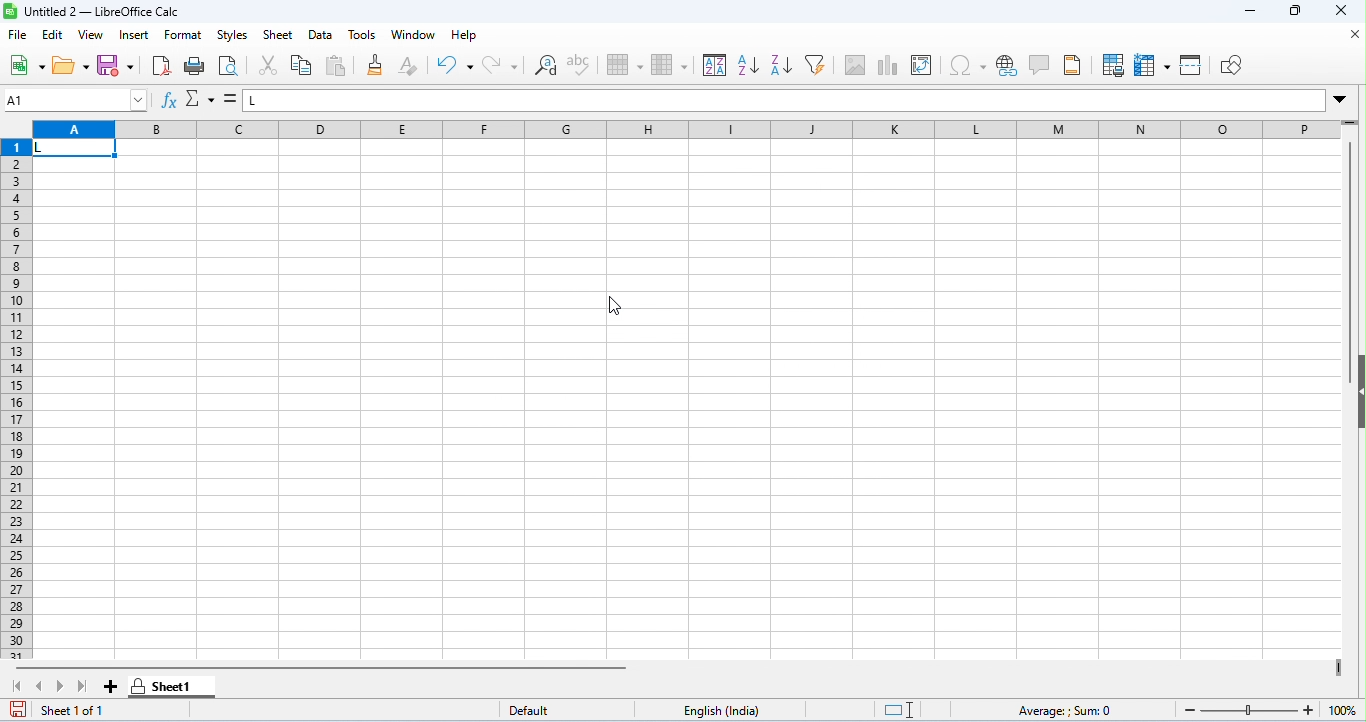 The height and width of the screenshot is (722, 1366). I want to click on default, so click(539, 711).